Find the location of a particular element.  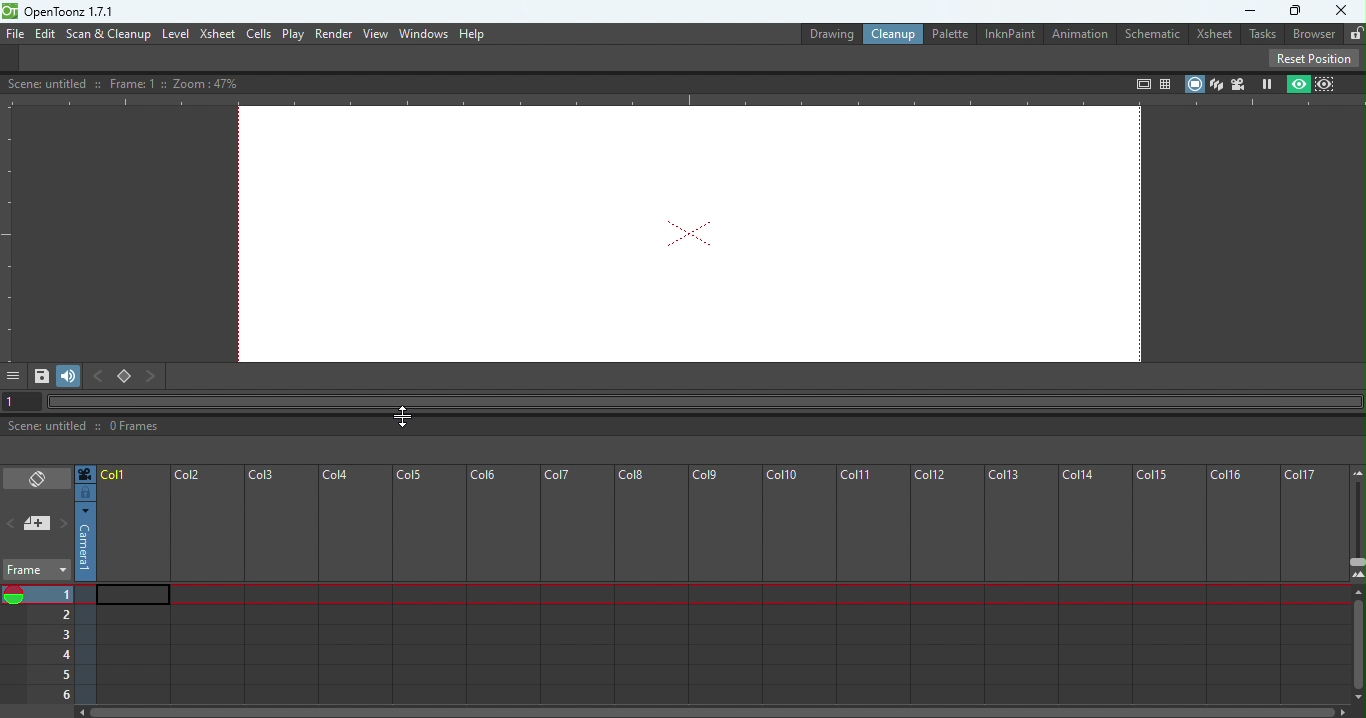

Help is located at coordinates (473, 33).